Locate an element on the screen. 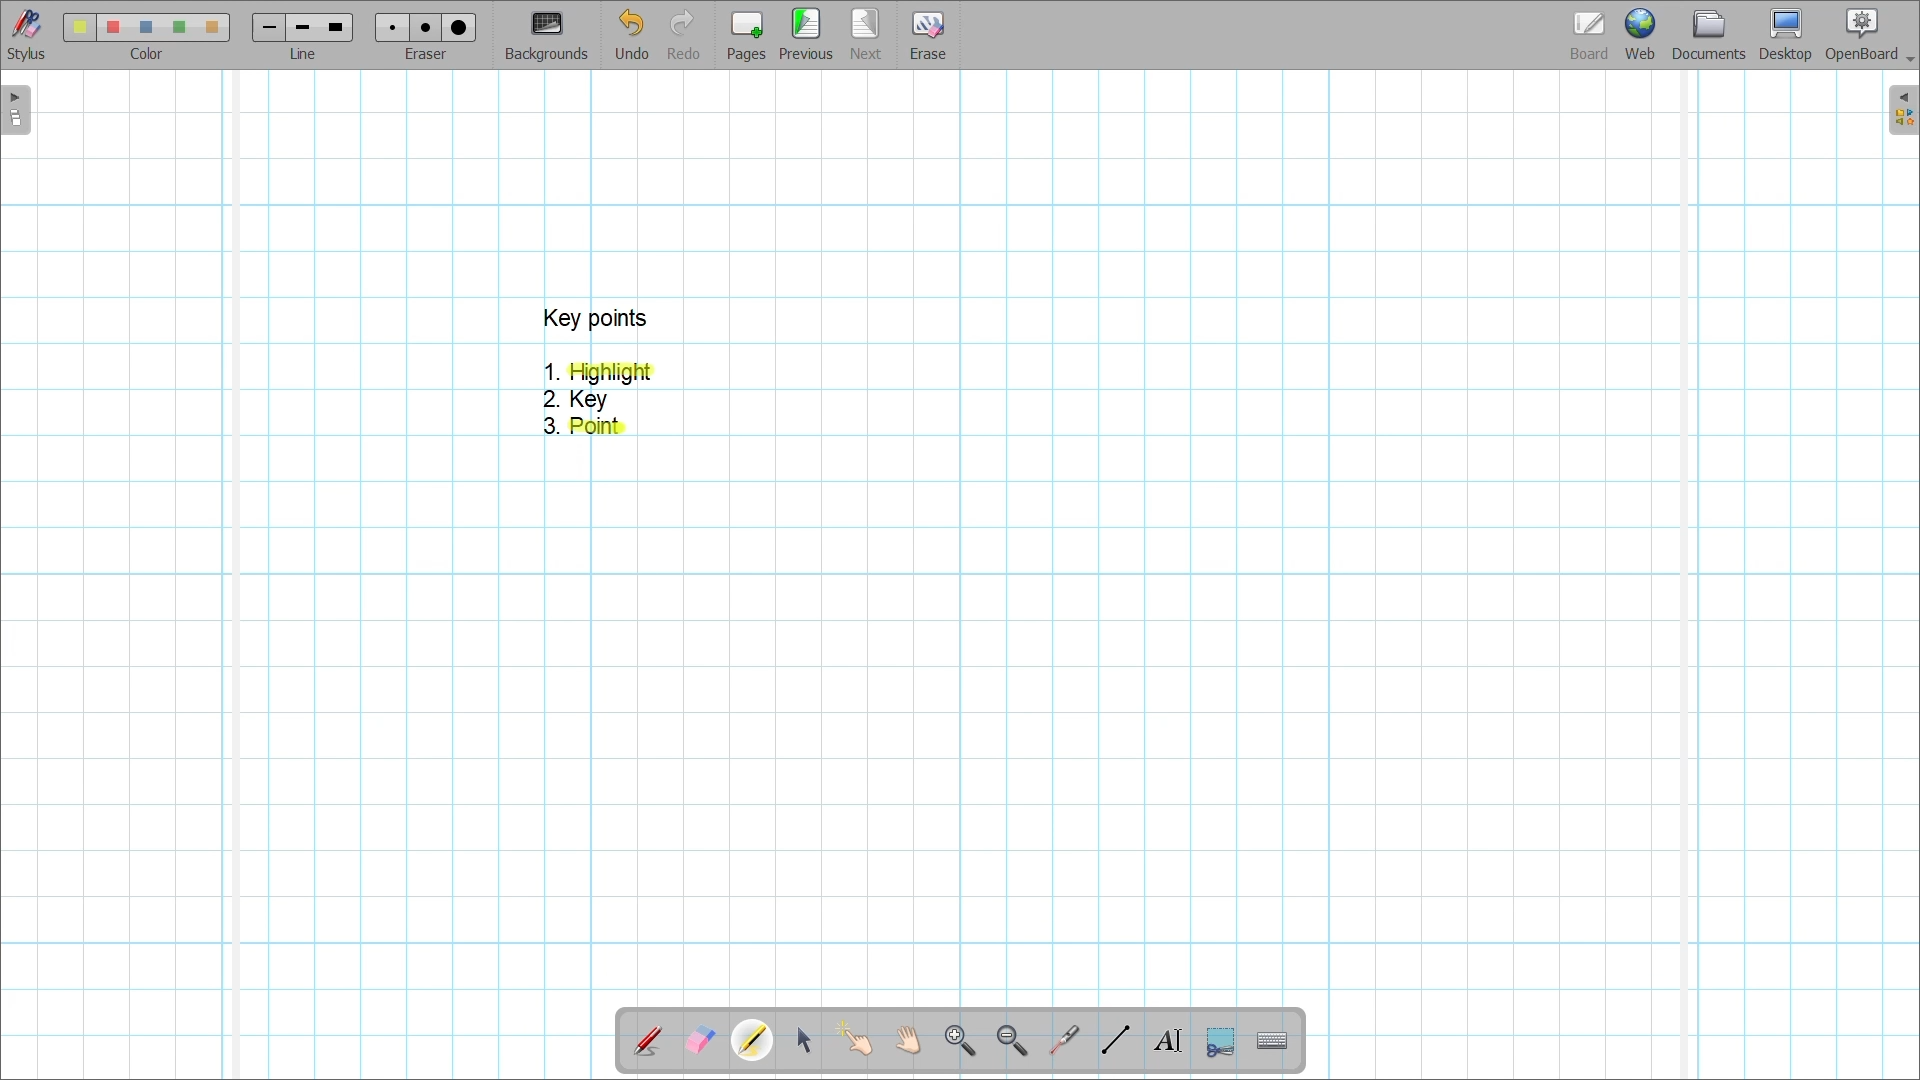 This screenshot has width=1920, height=1080. color5 is located at coordinates (210, 28).